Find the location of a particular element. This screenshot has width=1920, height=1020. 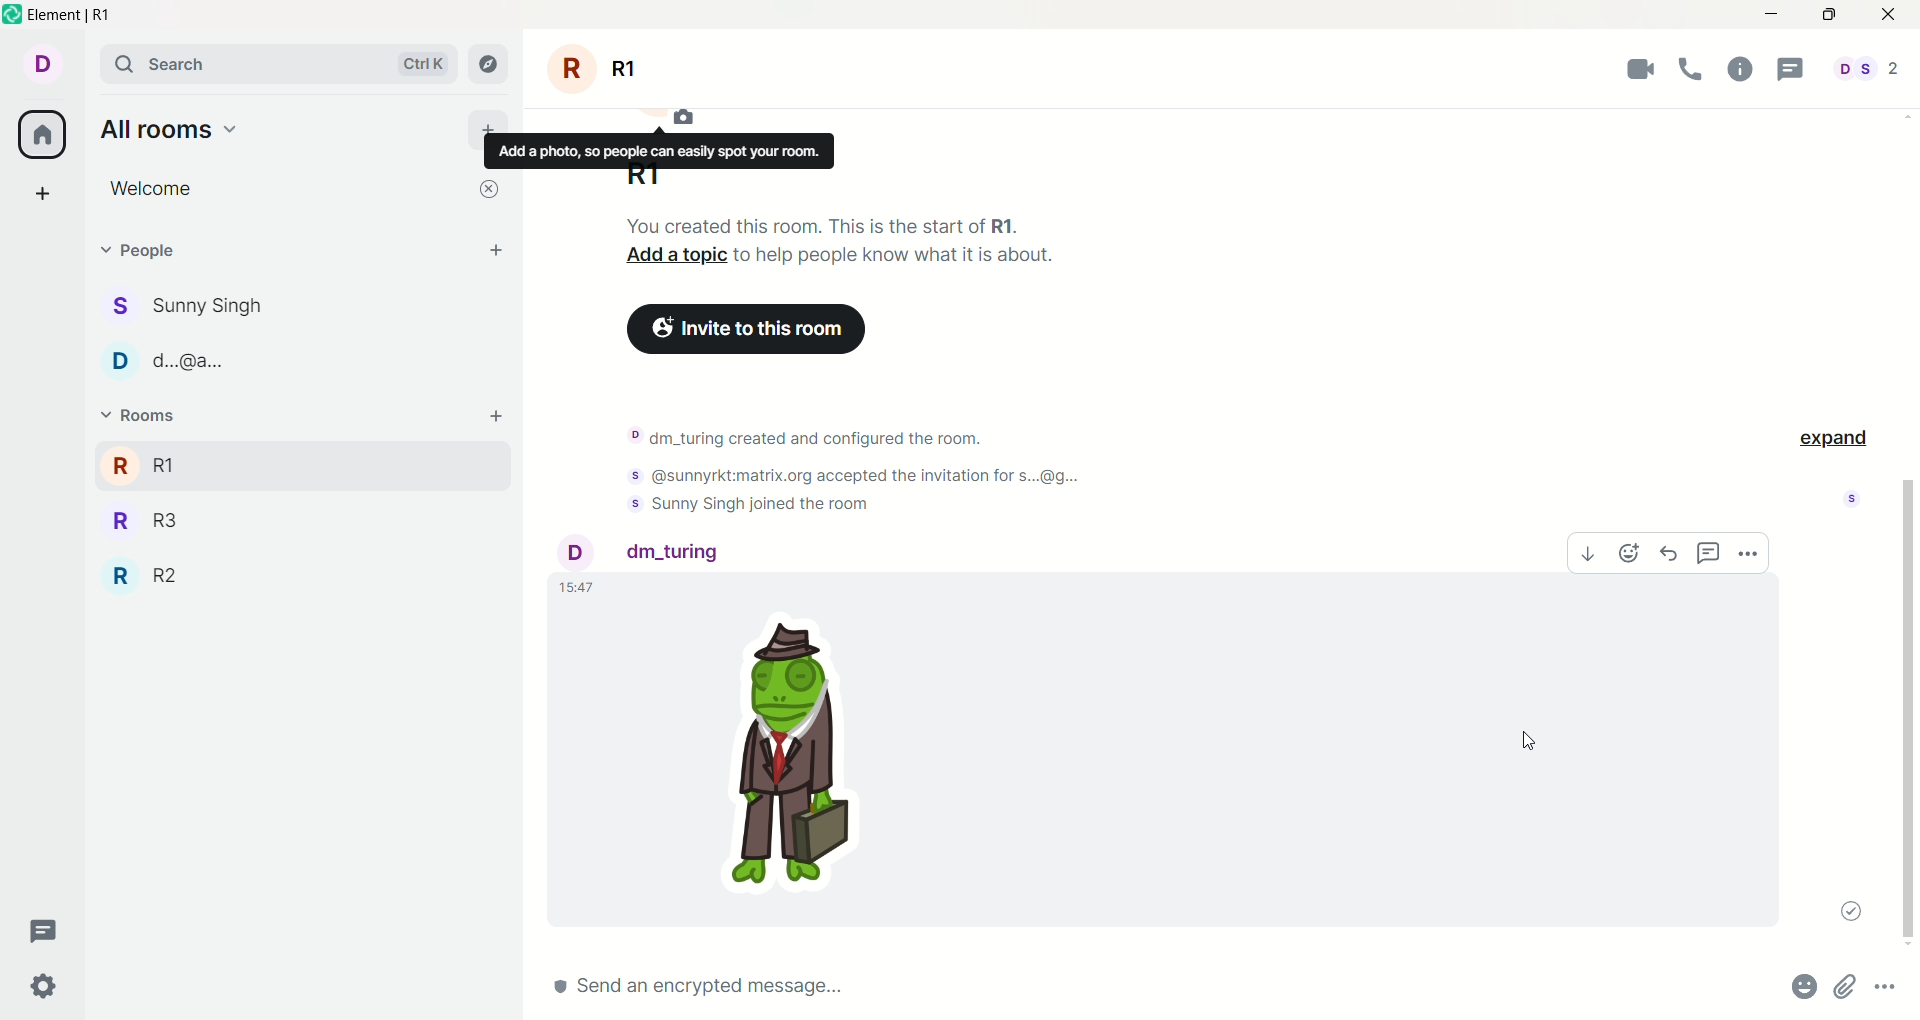

All people involved is located at coordinates (1867, 68).